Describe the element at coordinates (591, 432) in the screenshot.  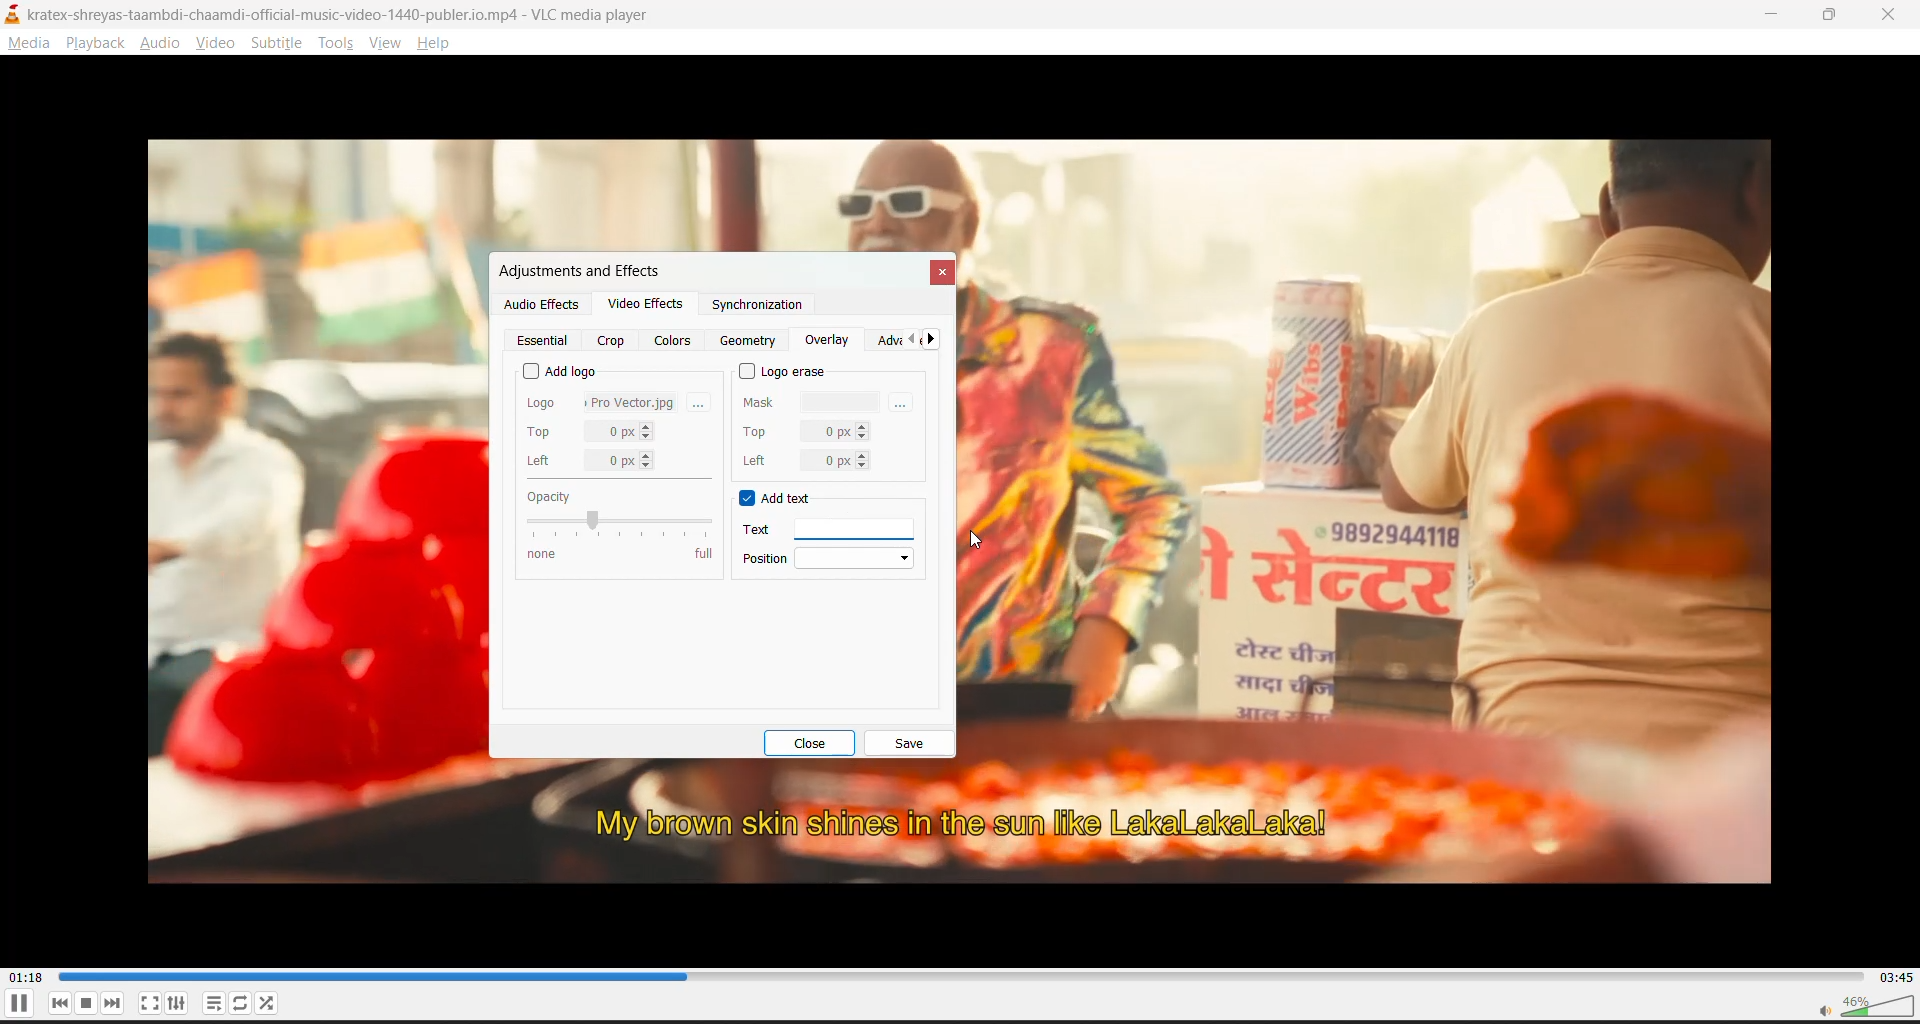
I see `top` at that location.